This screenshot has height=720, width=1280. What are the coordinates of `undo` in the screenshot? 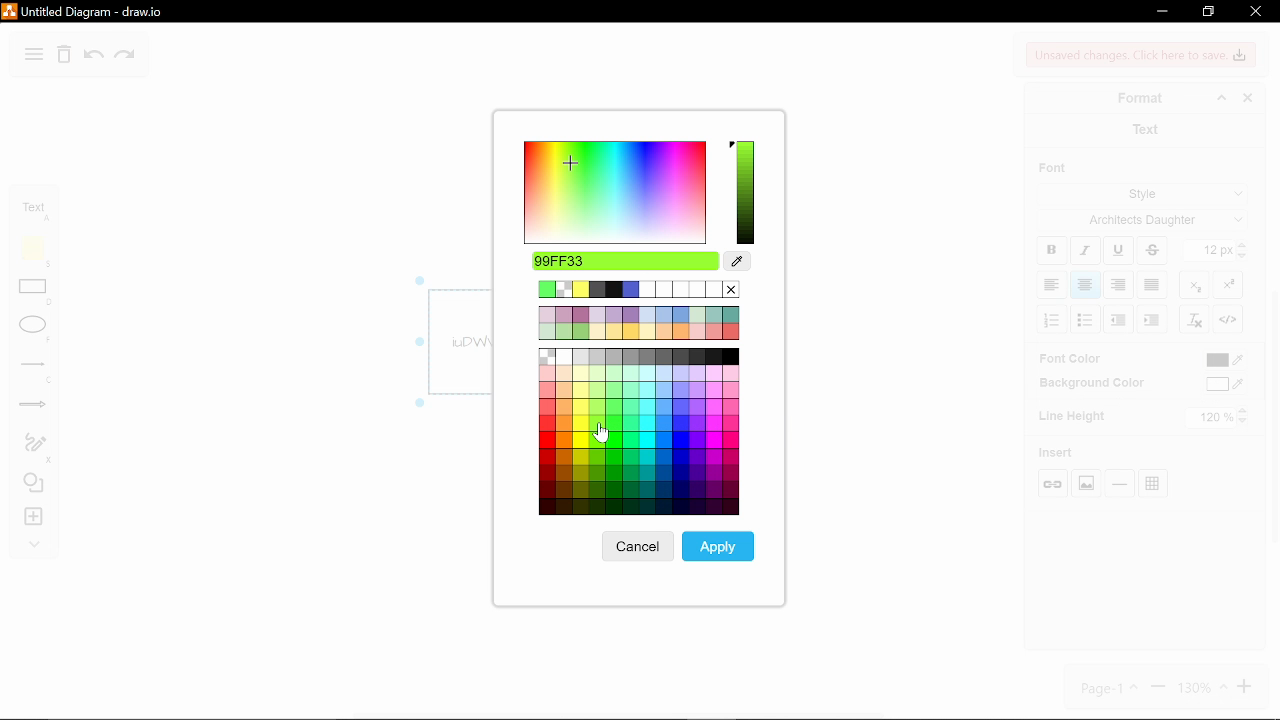 It's located at (94, 56).